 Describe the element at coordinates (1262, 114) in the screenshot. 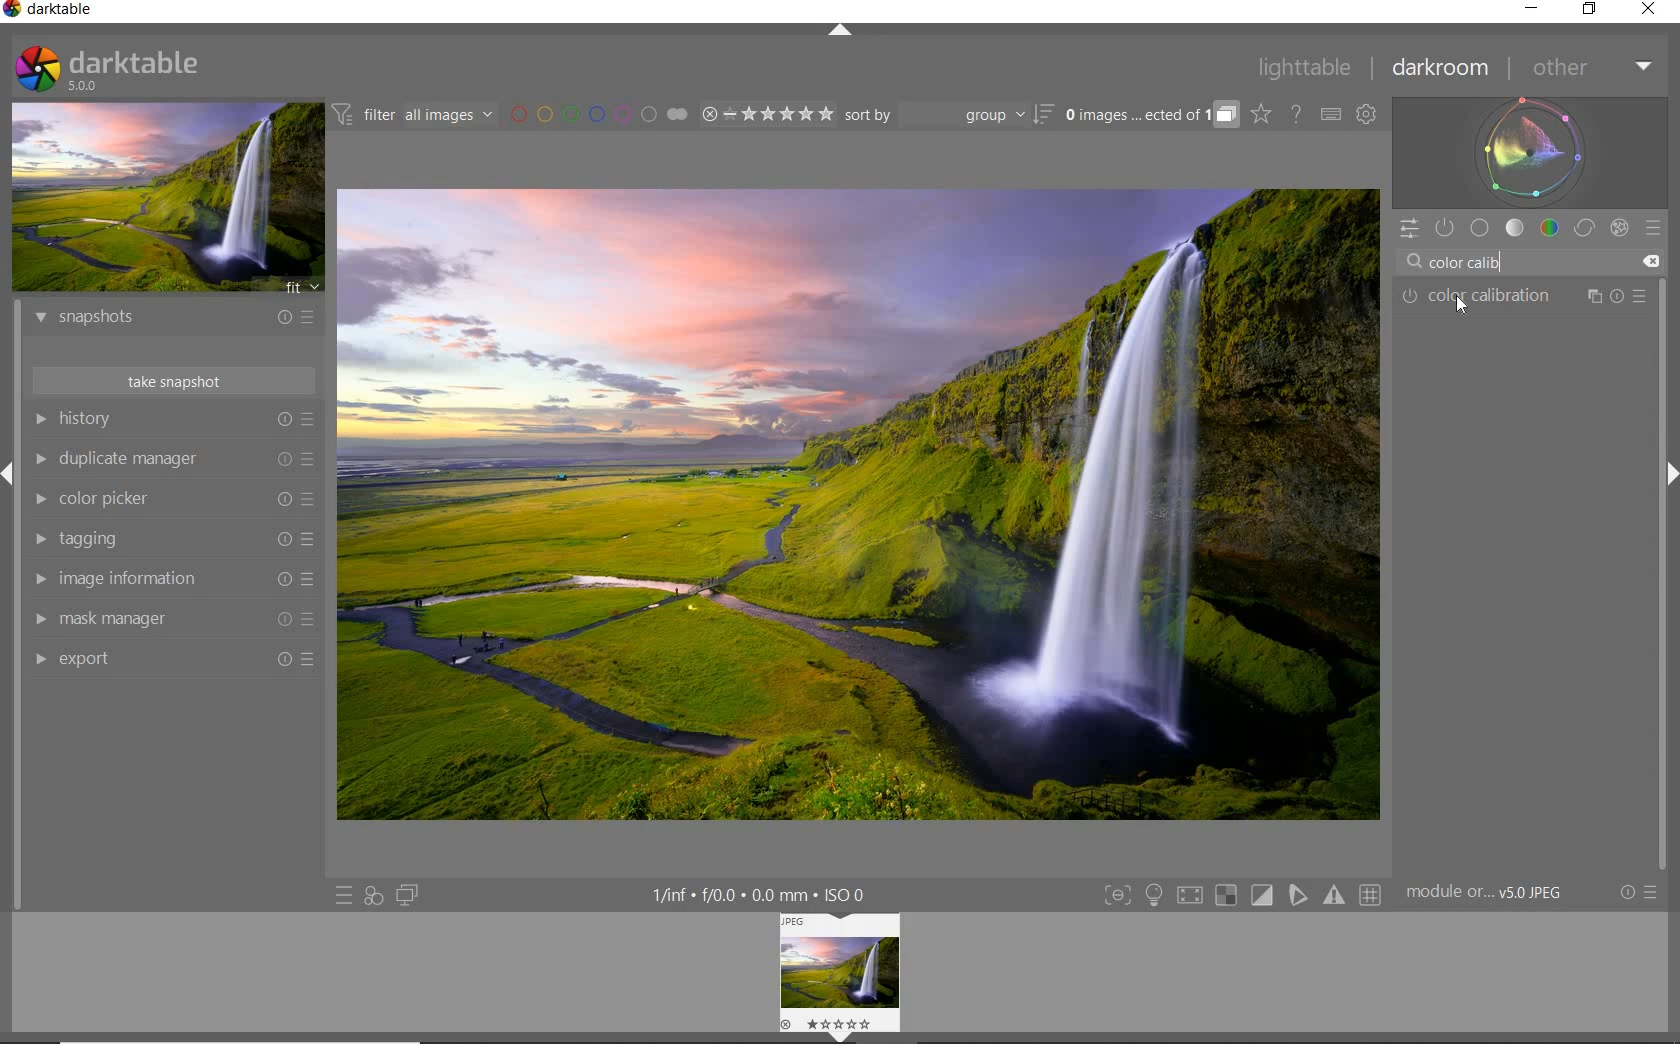

I see `CLICK TO CHANGE THE OVERLAYS SHOWN ON THUMBNAILS` at that location.